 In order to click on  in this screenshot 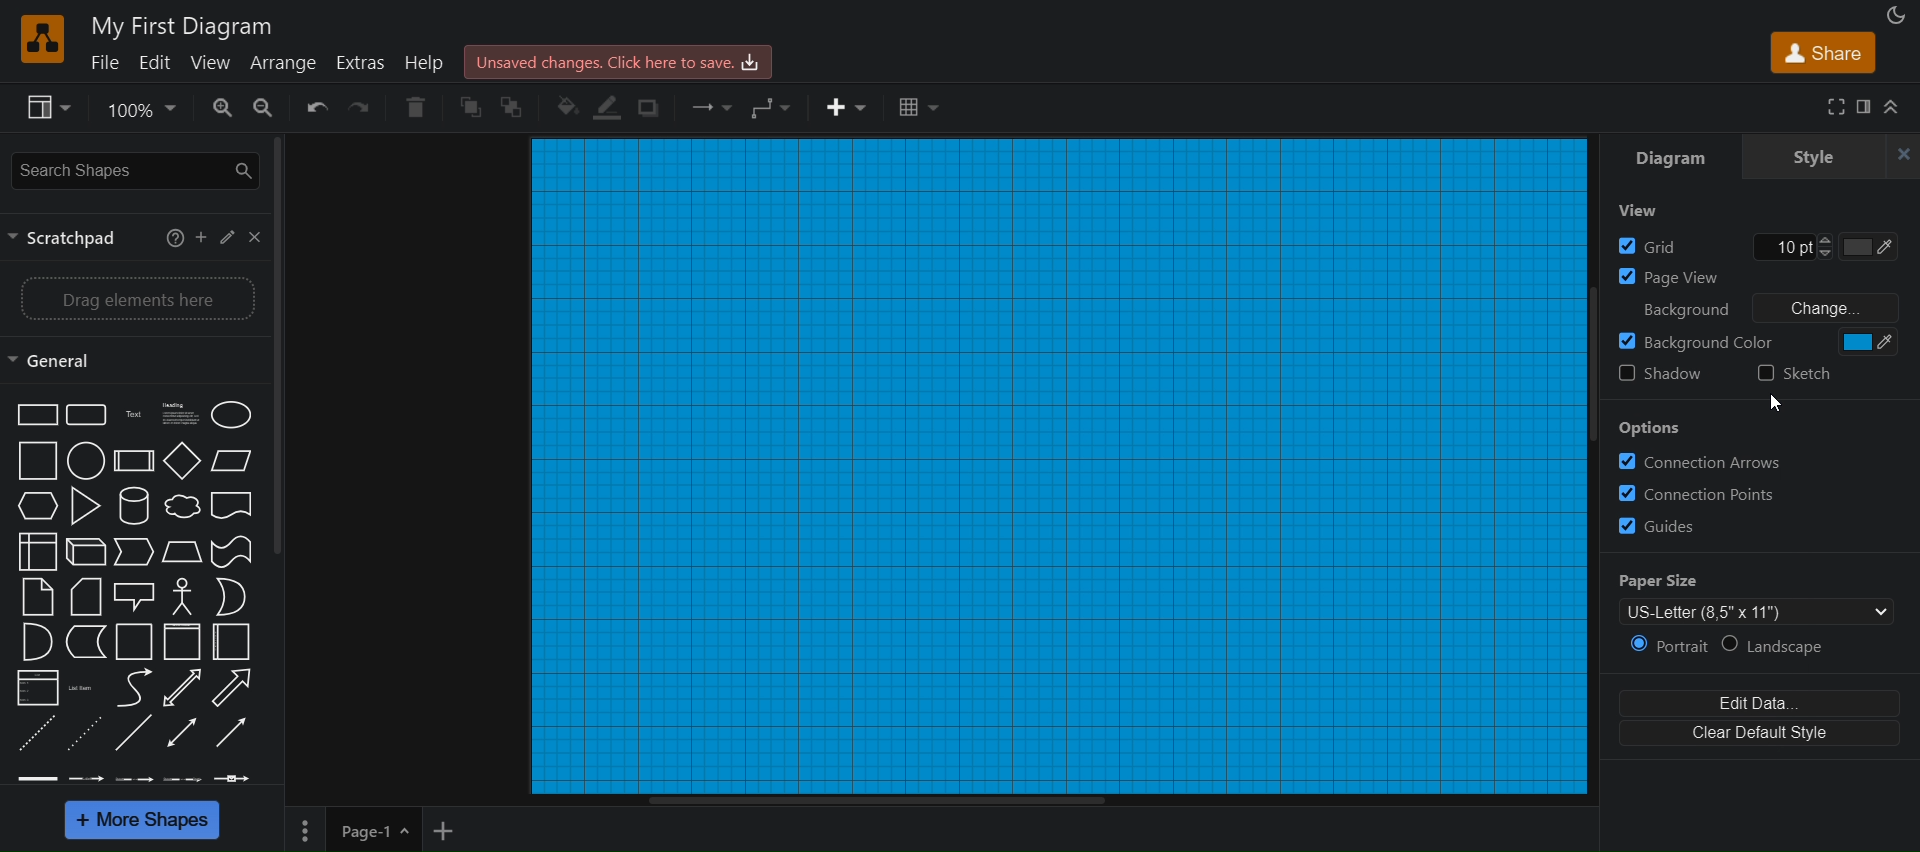, I will do `click(425, 65)`.